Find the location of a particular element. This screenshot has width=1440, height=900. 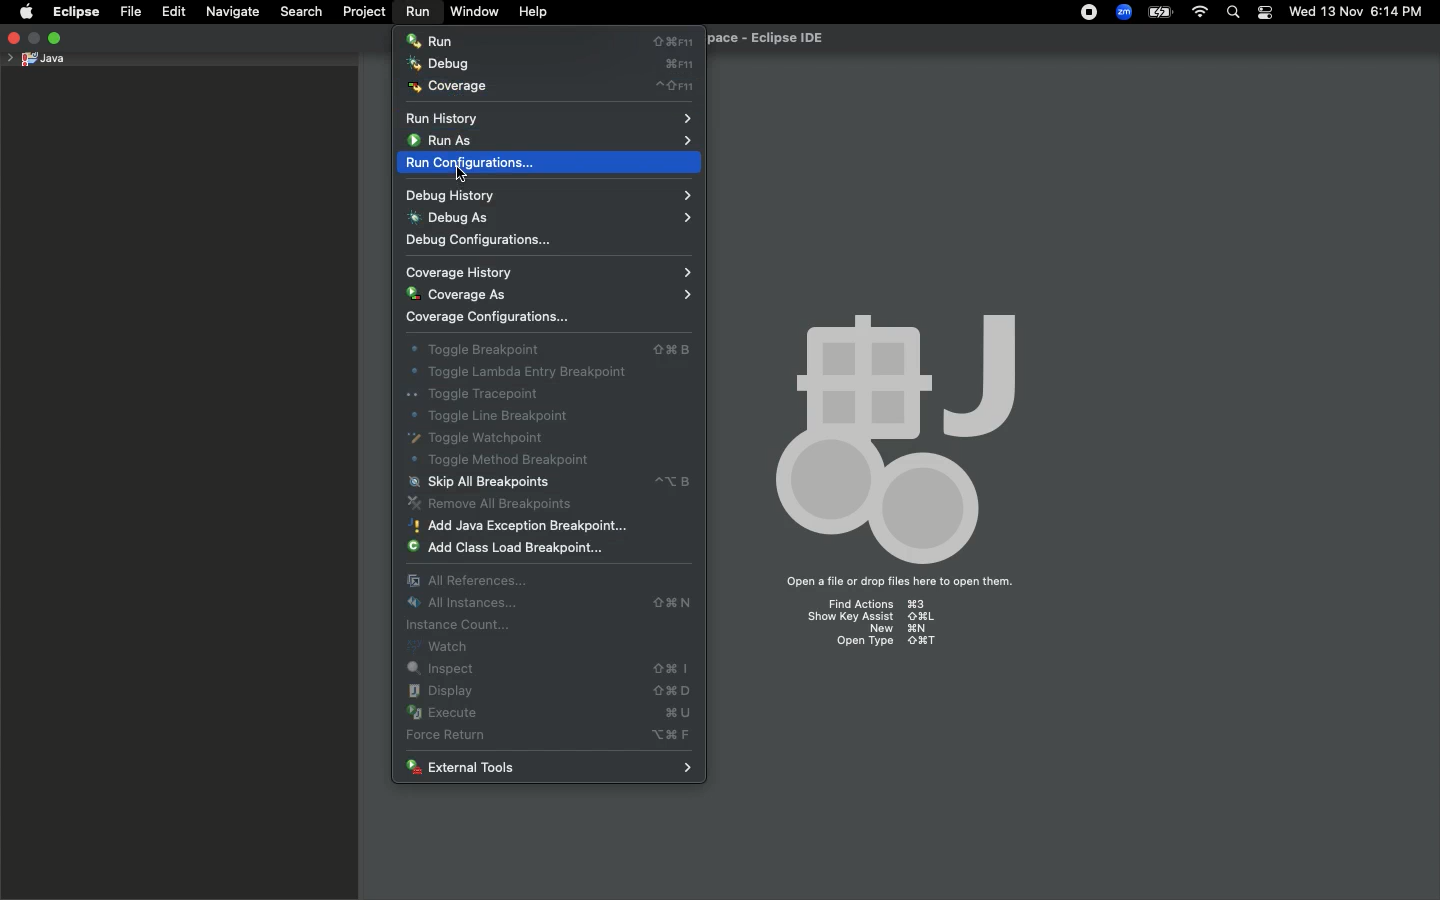

Add class load breakpoint is located at coordinates (503, 550).